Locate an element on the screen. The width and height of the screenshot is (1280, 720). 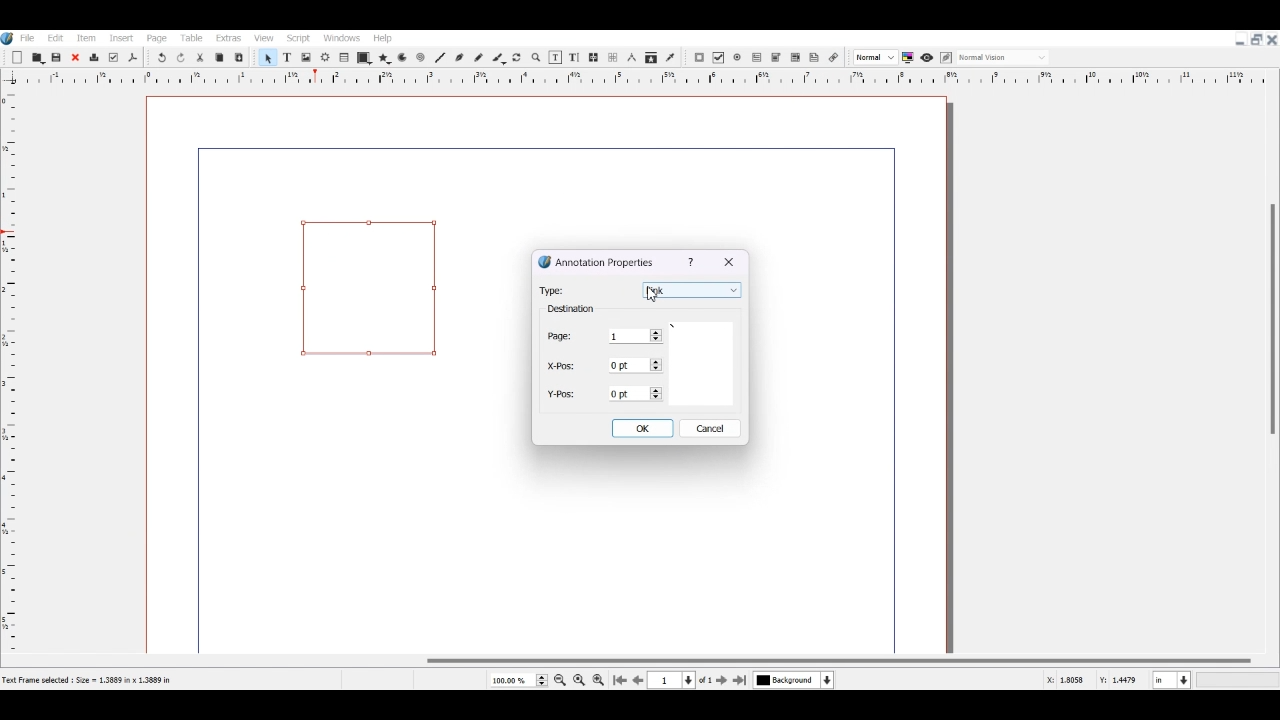
PDF Check Box is located at coordinates (719, 58).